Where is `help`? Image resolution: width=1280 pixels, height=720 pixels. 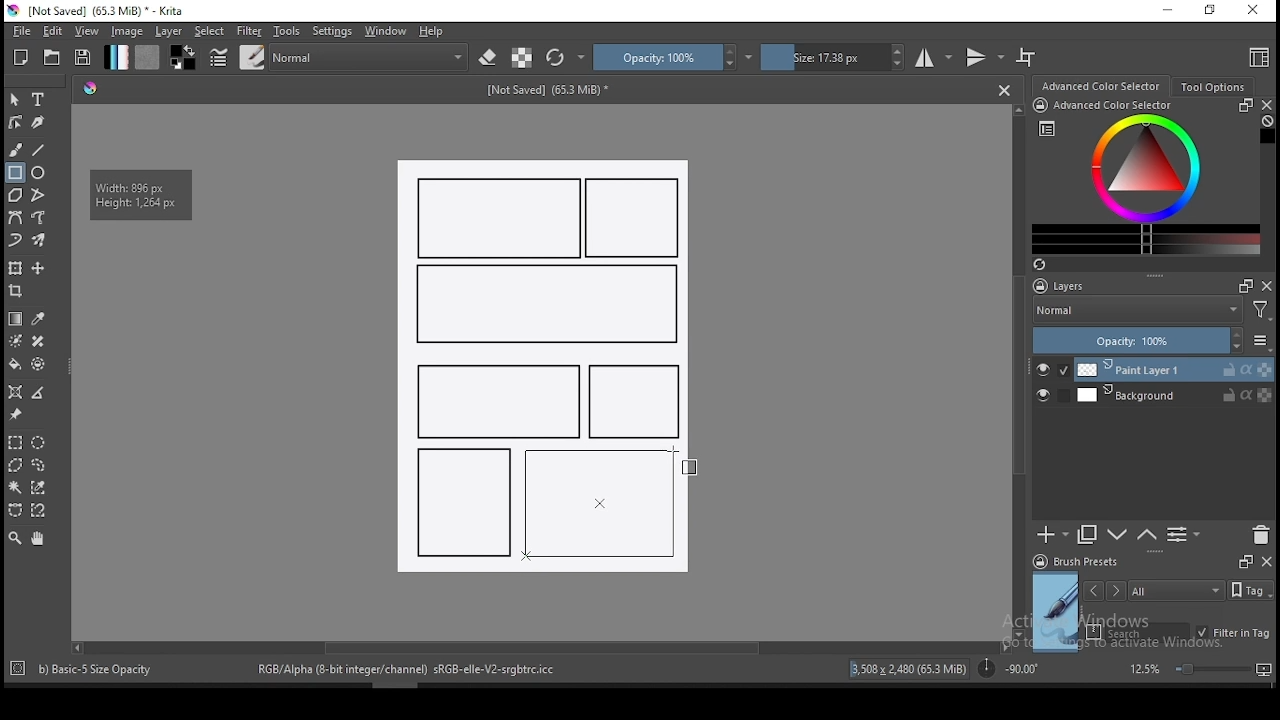
help is located at coordinates (435, 32).